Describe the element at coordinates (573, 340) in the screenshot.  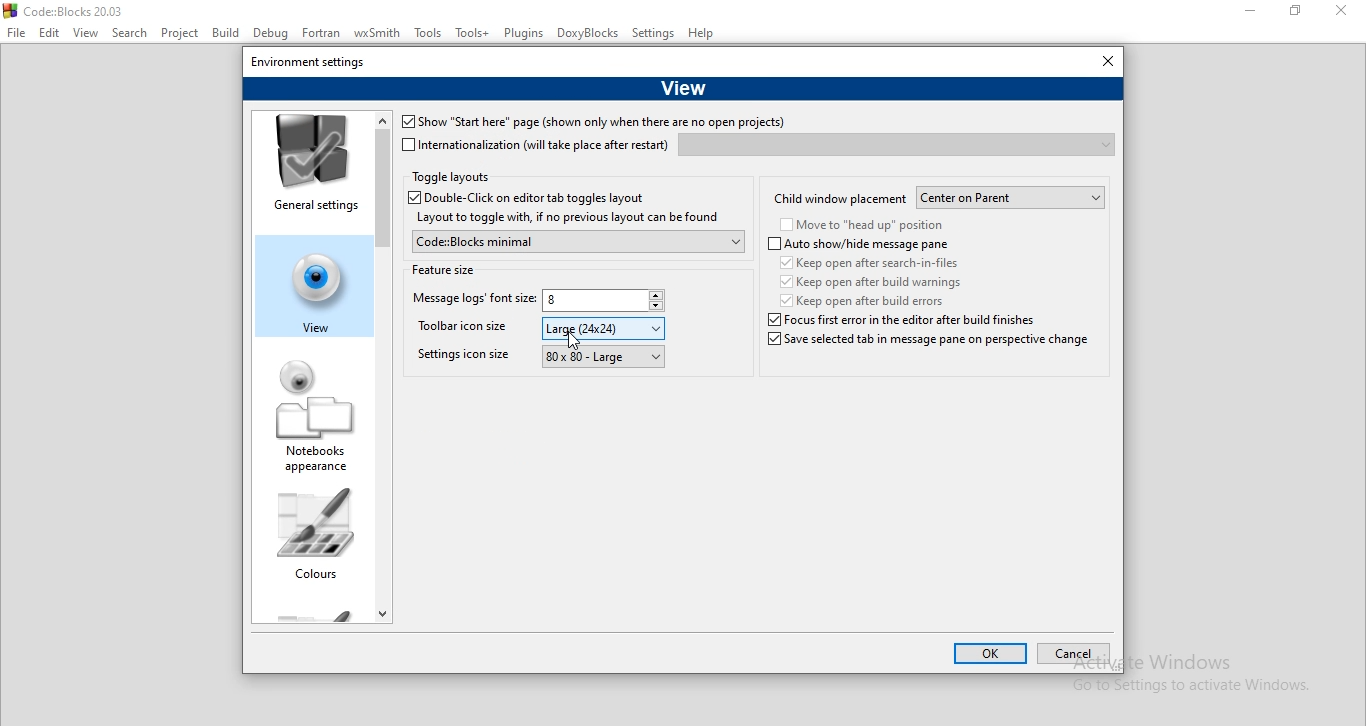
I see `cursor on Lage(24x24)` at that location.